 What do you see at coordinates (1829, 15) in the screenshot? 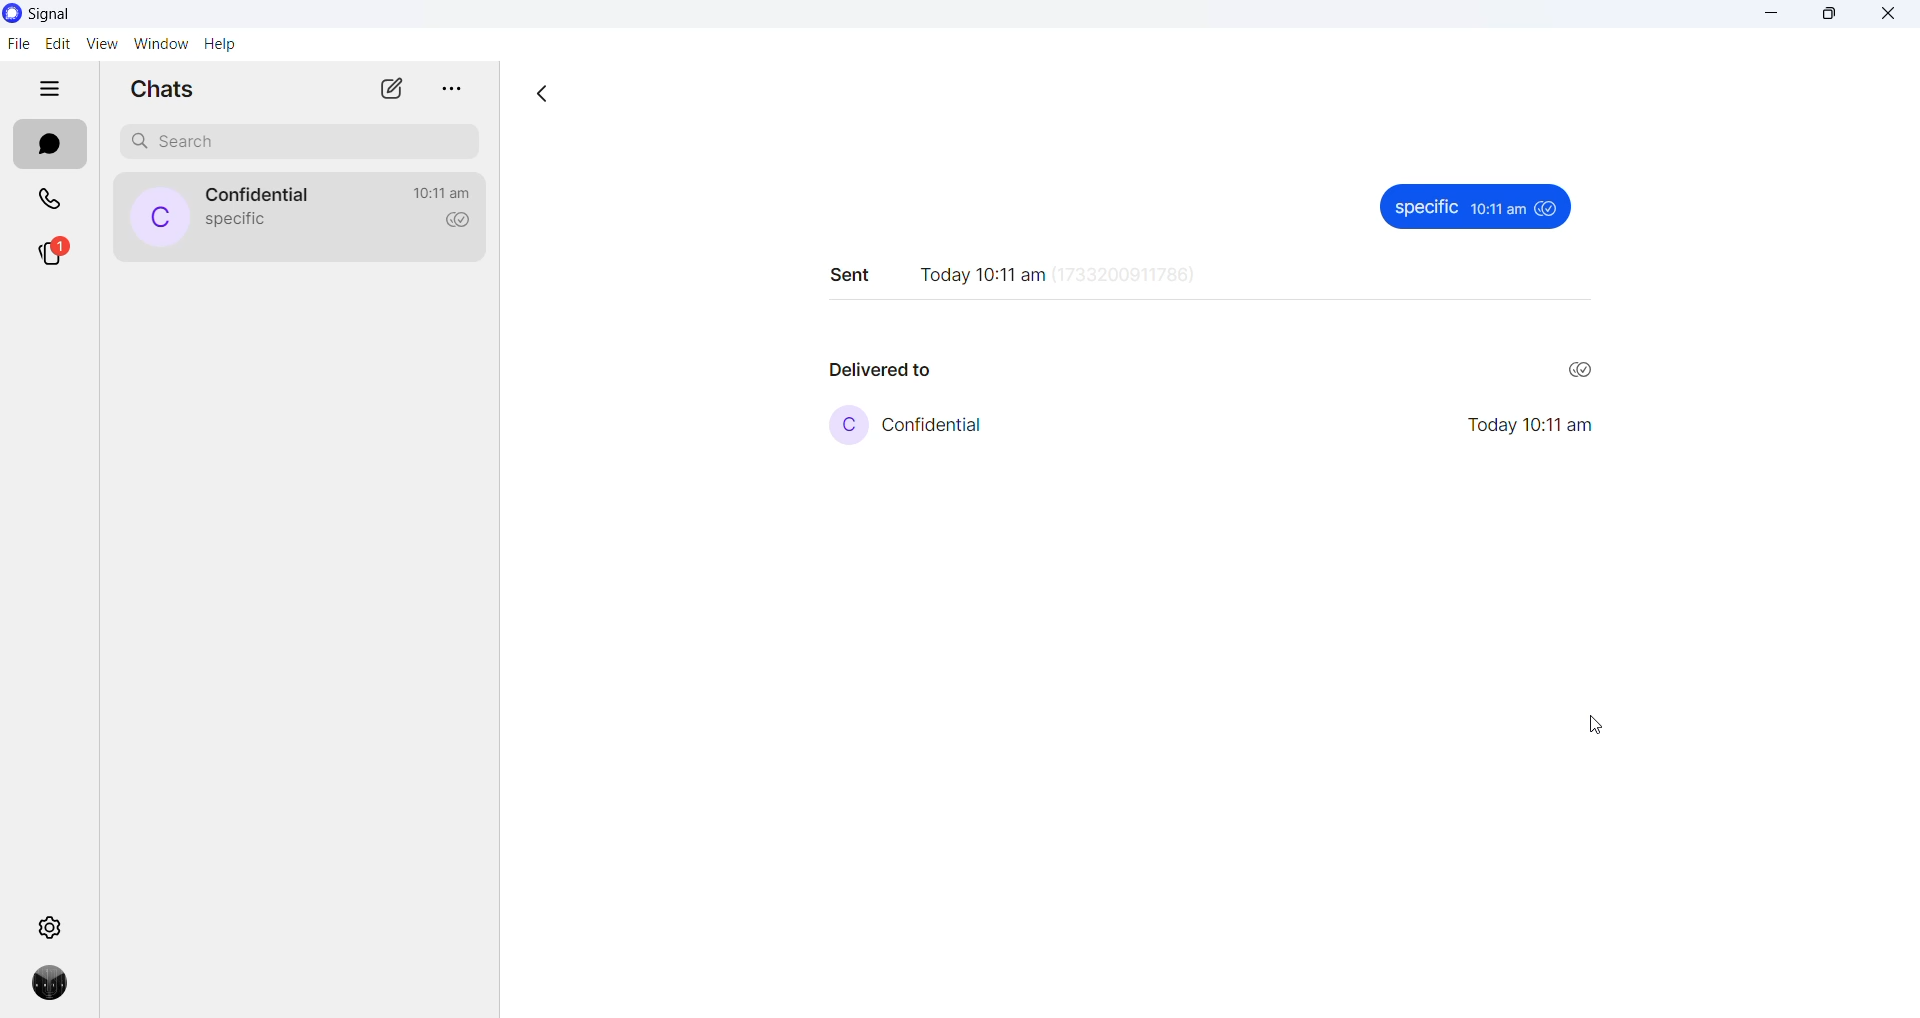
I see `maximize` at bounding box center [1829, 15].